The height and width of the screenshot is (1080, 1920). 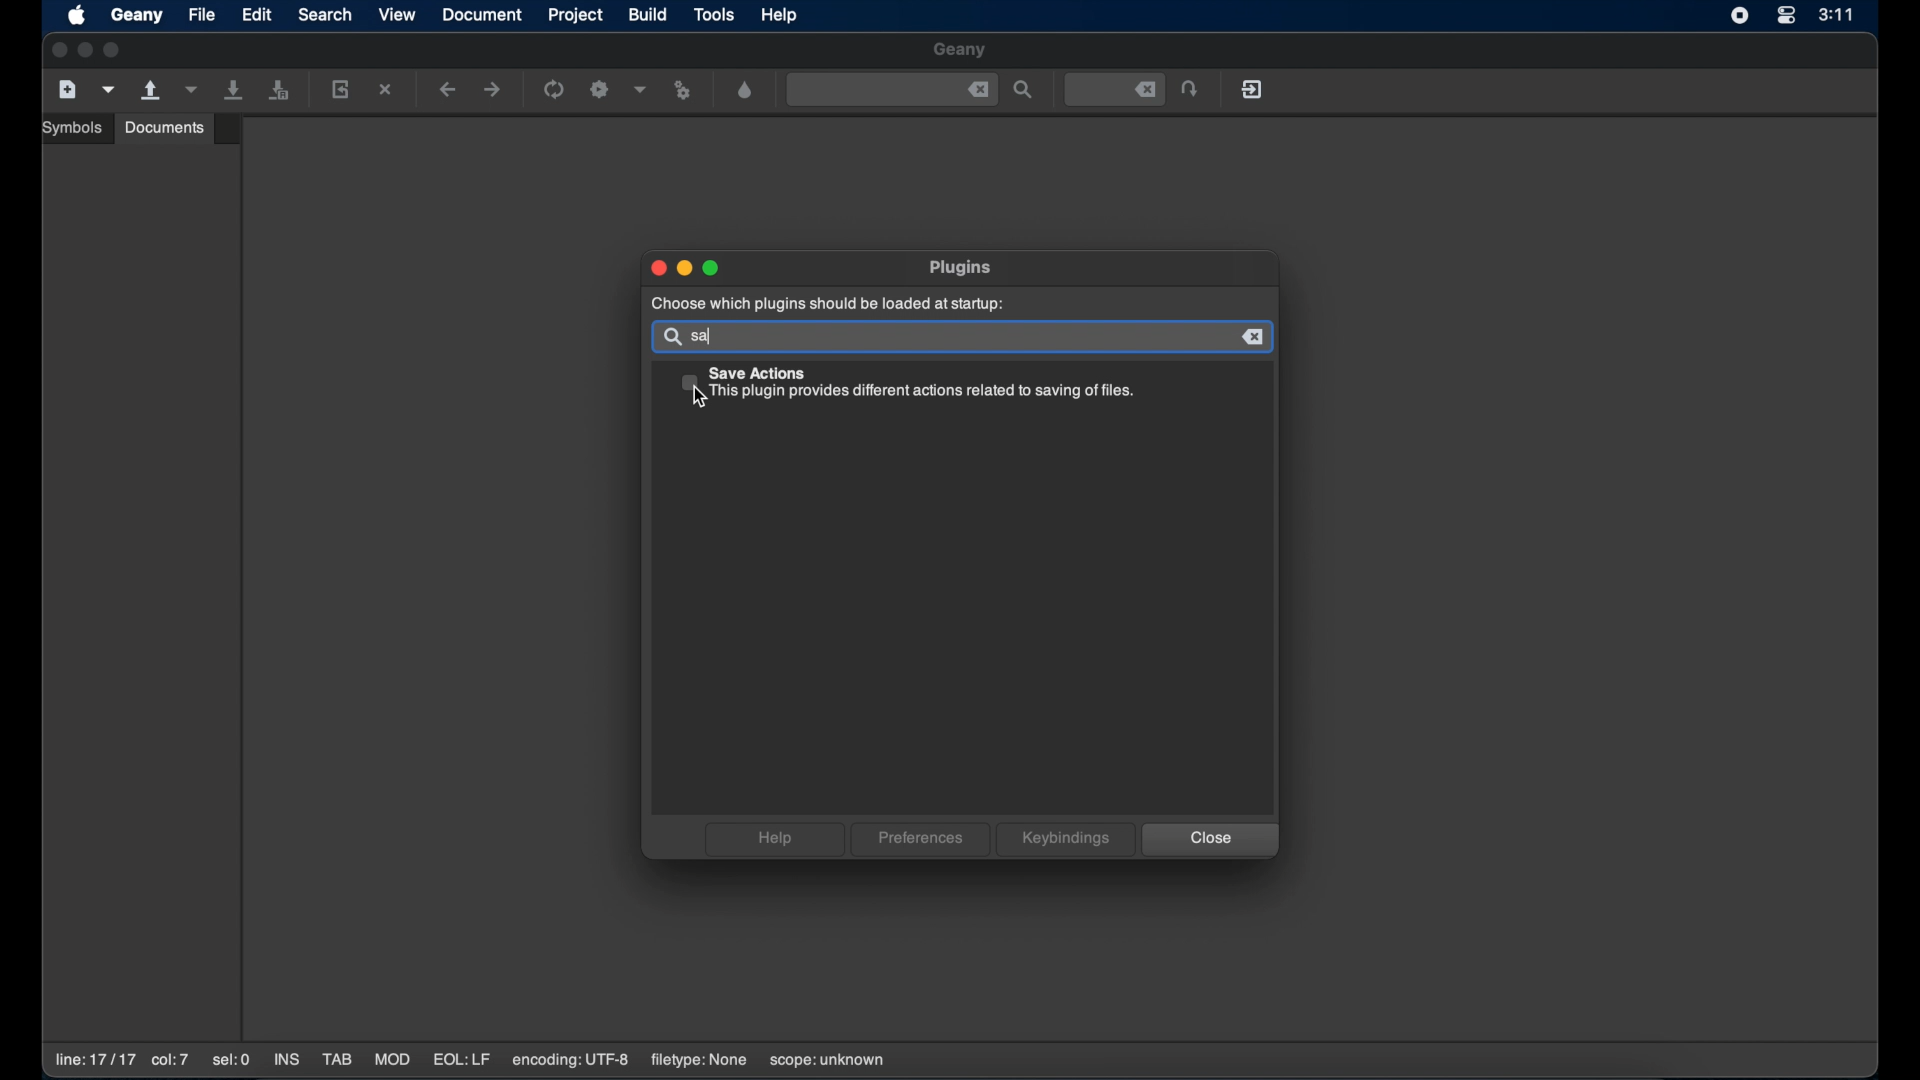 What do you see at coordinates (109, 90) in the screenshot?
I see `create a new file from template` at bounding box center [109, 90].